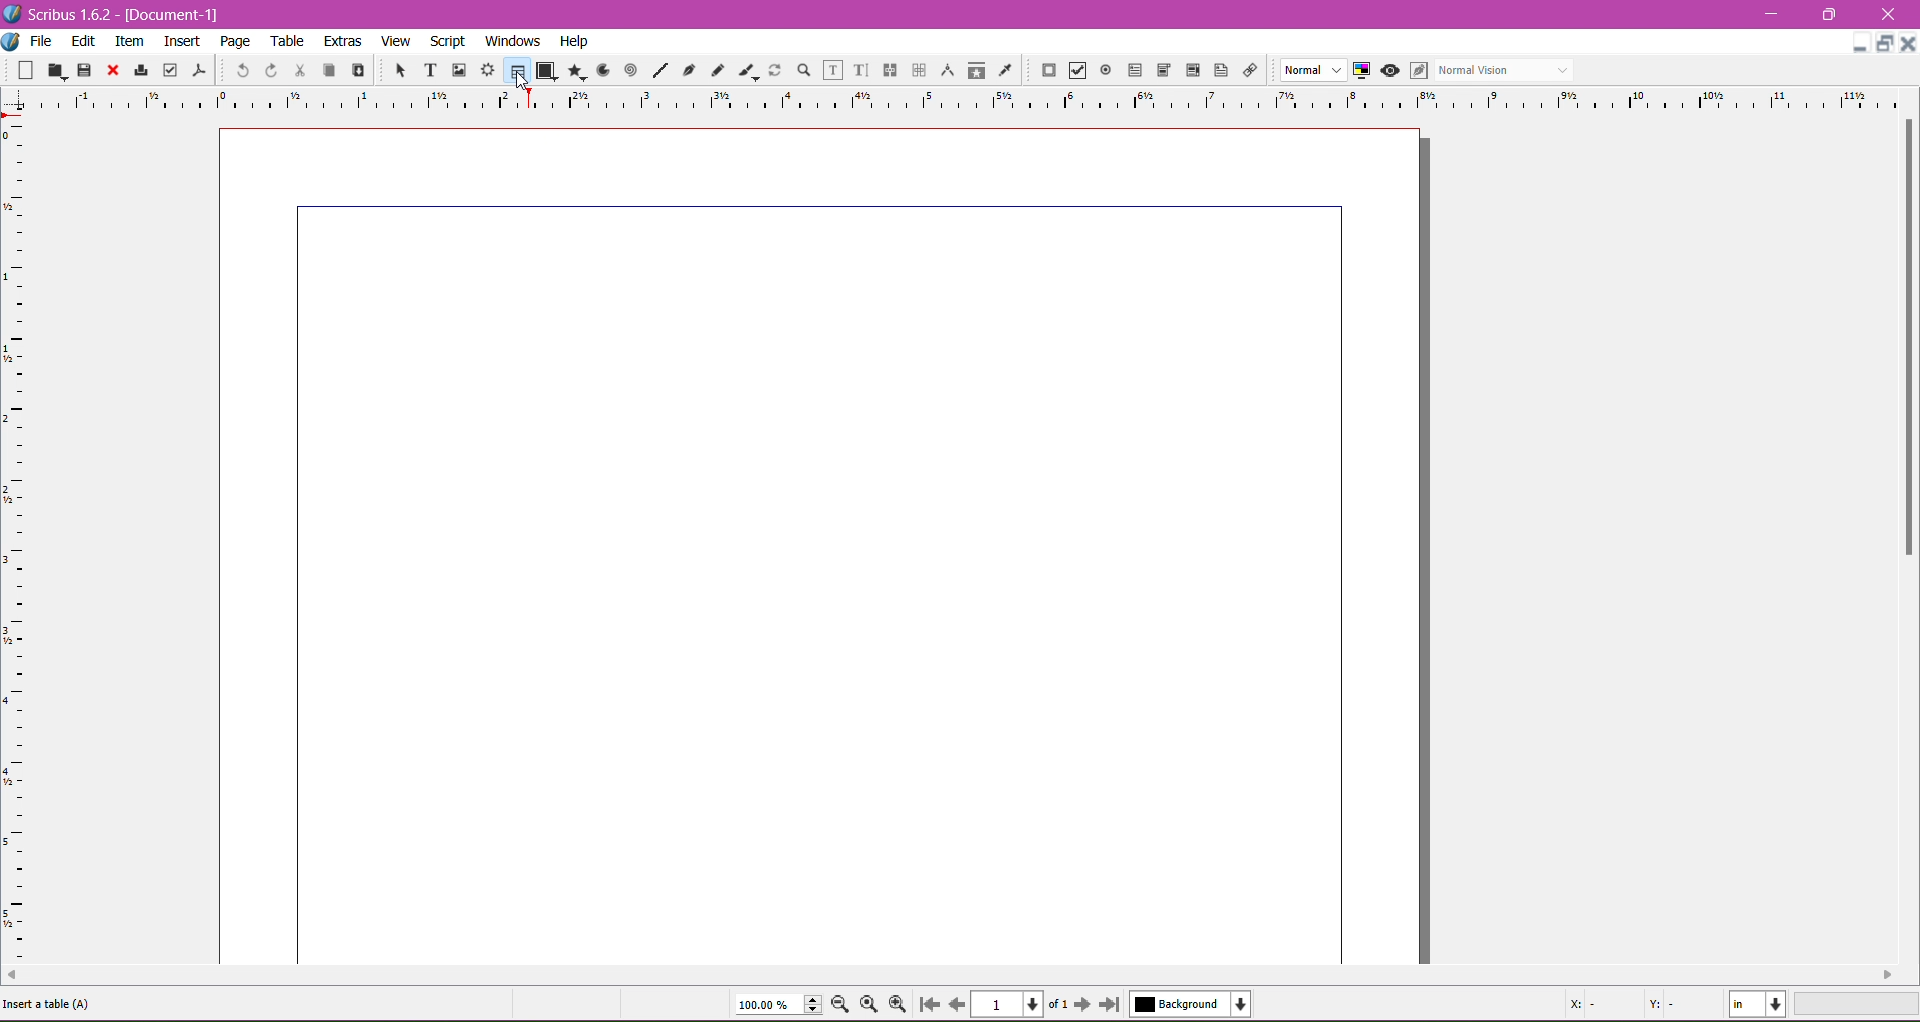  Describe the element at coordinates (58, 69) in the screenshot. I see `Open` at that location.